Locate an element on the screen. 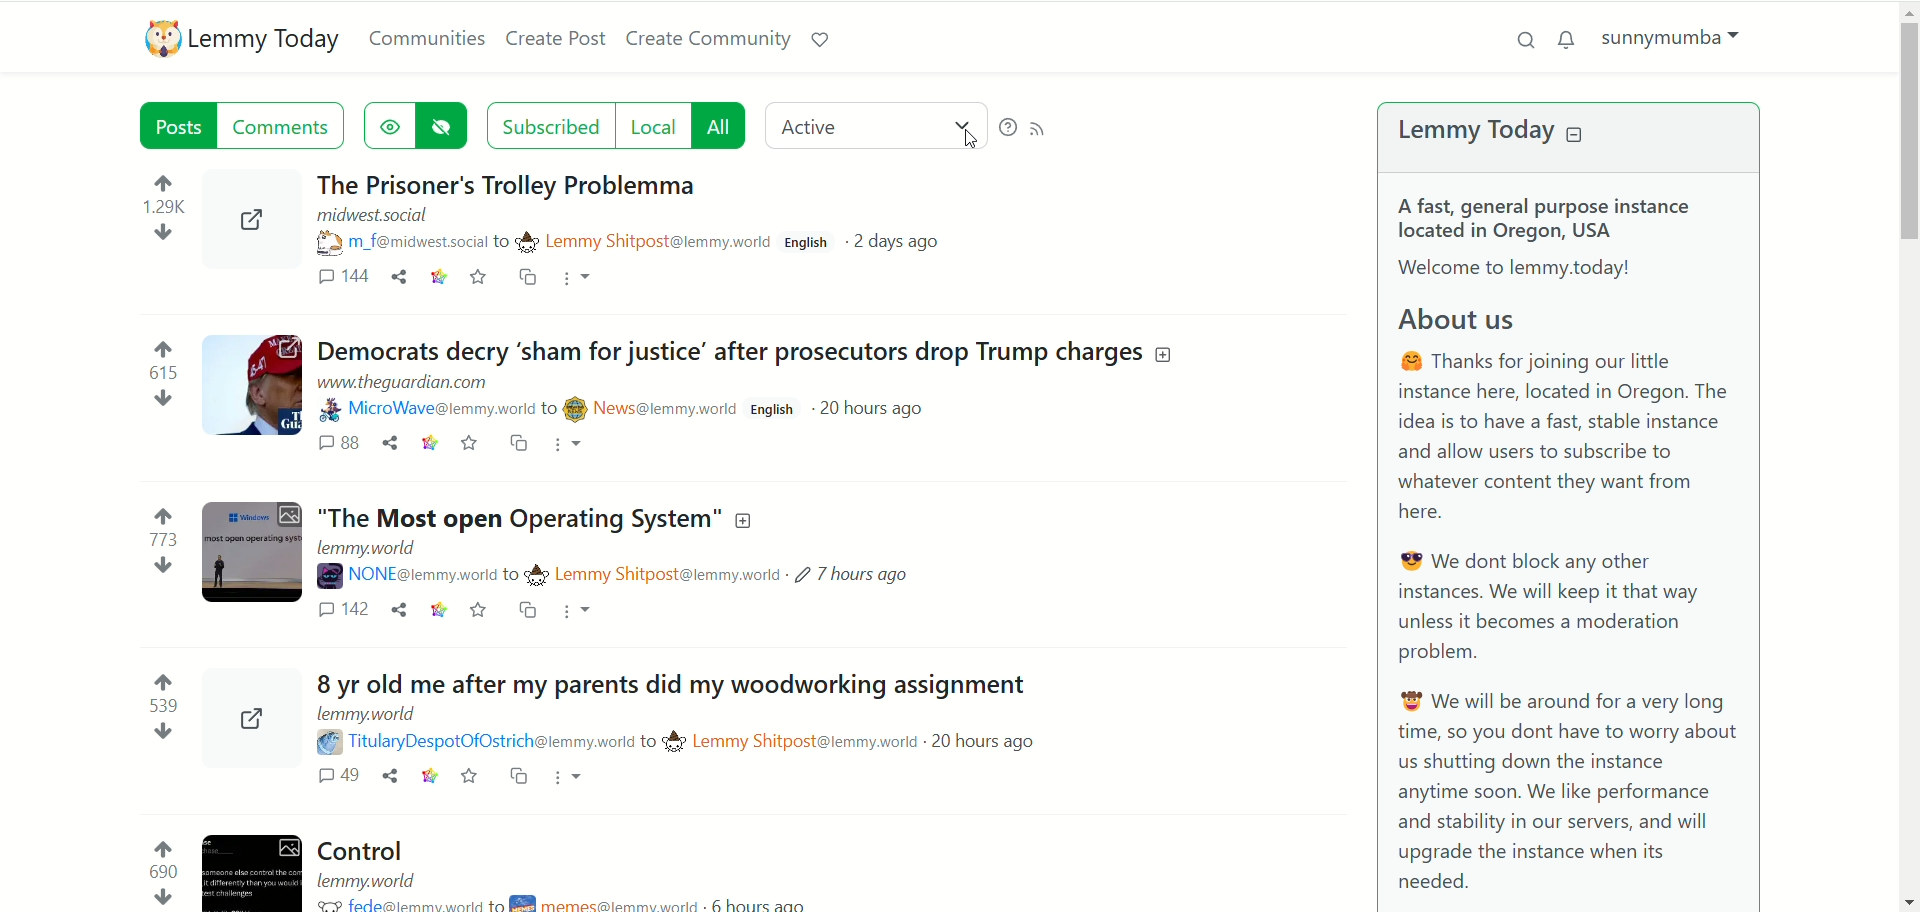  help is located at coordinates (1004, 127).